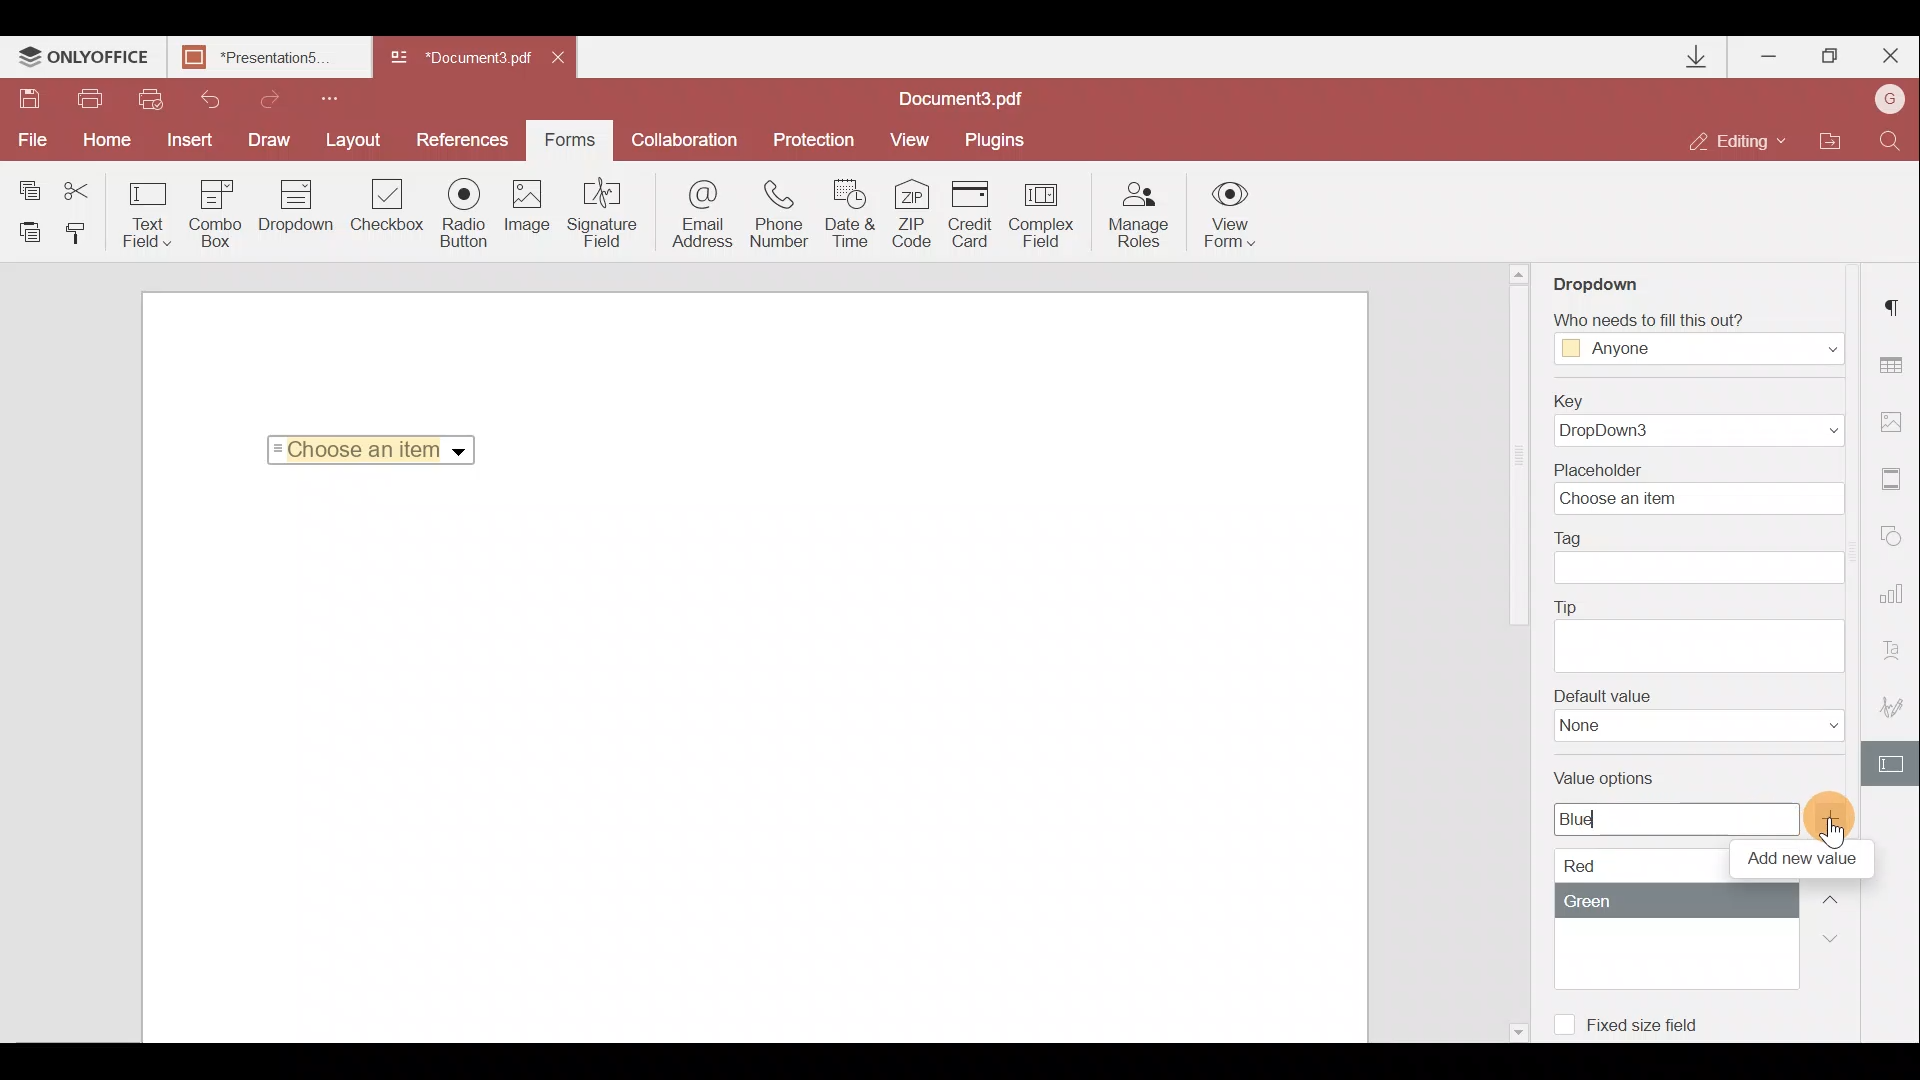 The image size is (1920, 1080). I want to click on Insert, so click(194, 140).